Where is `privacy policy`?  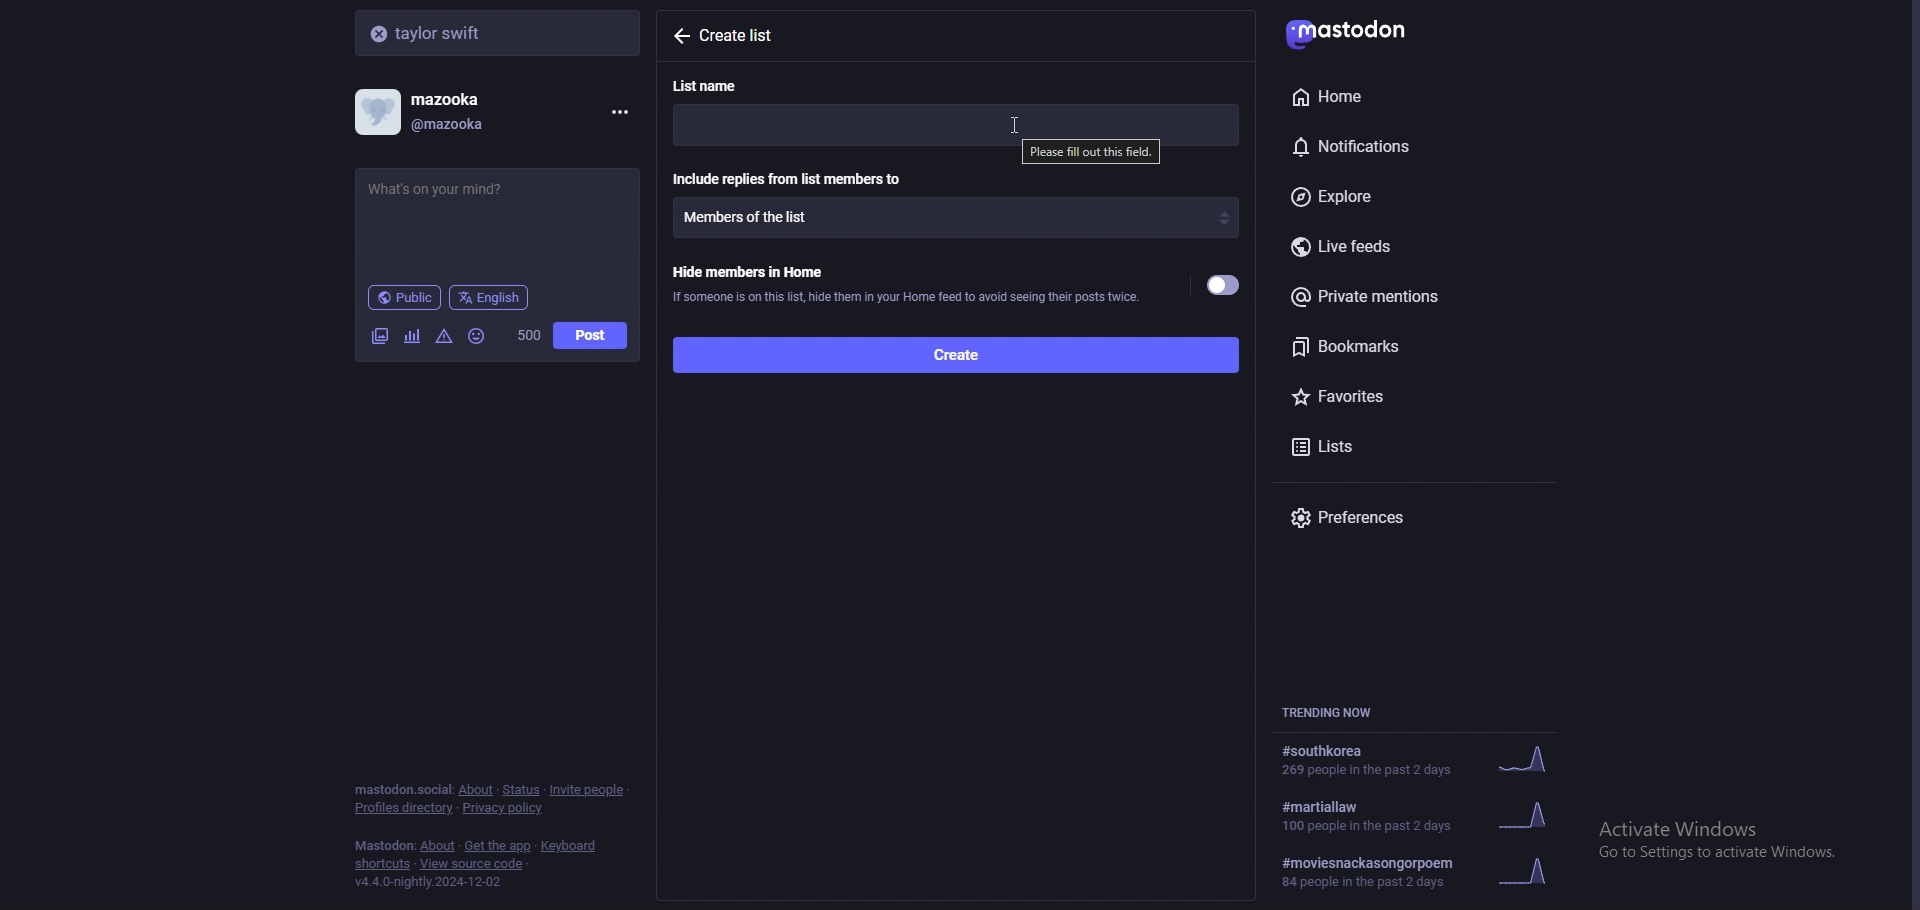 privacy policy is located at coordinates (505, 810).